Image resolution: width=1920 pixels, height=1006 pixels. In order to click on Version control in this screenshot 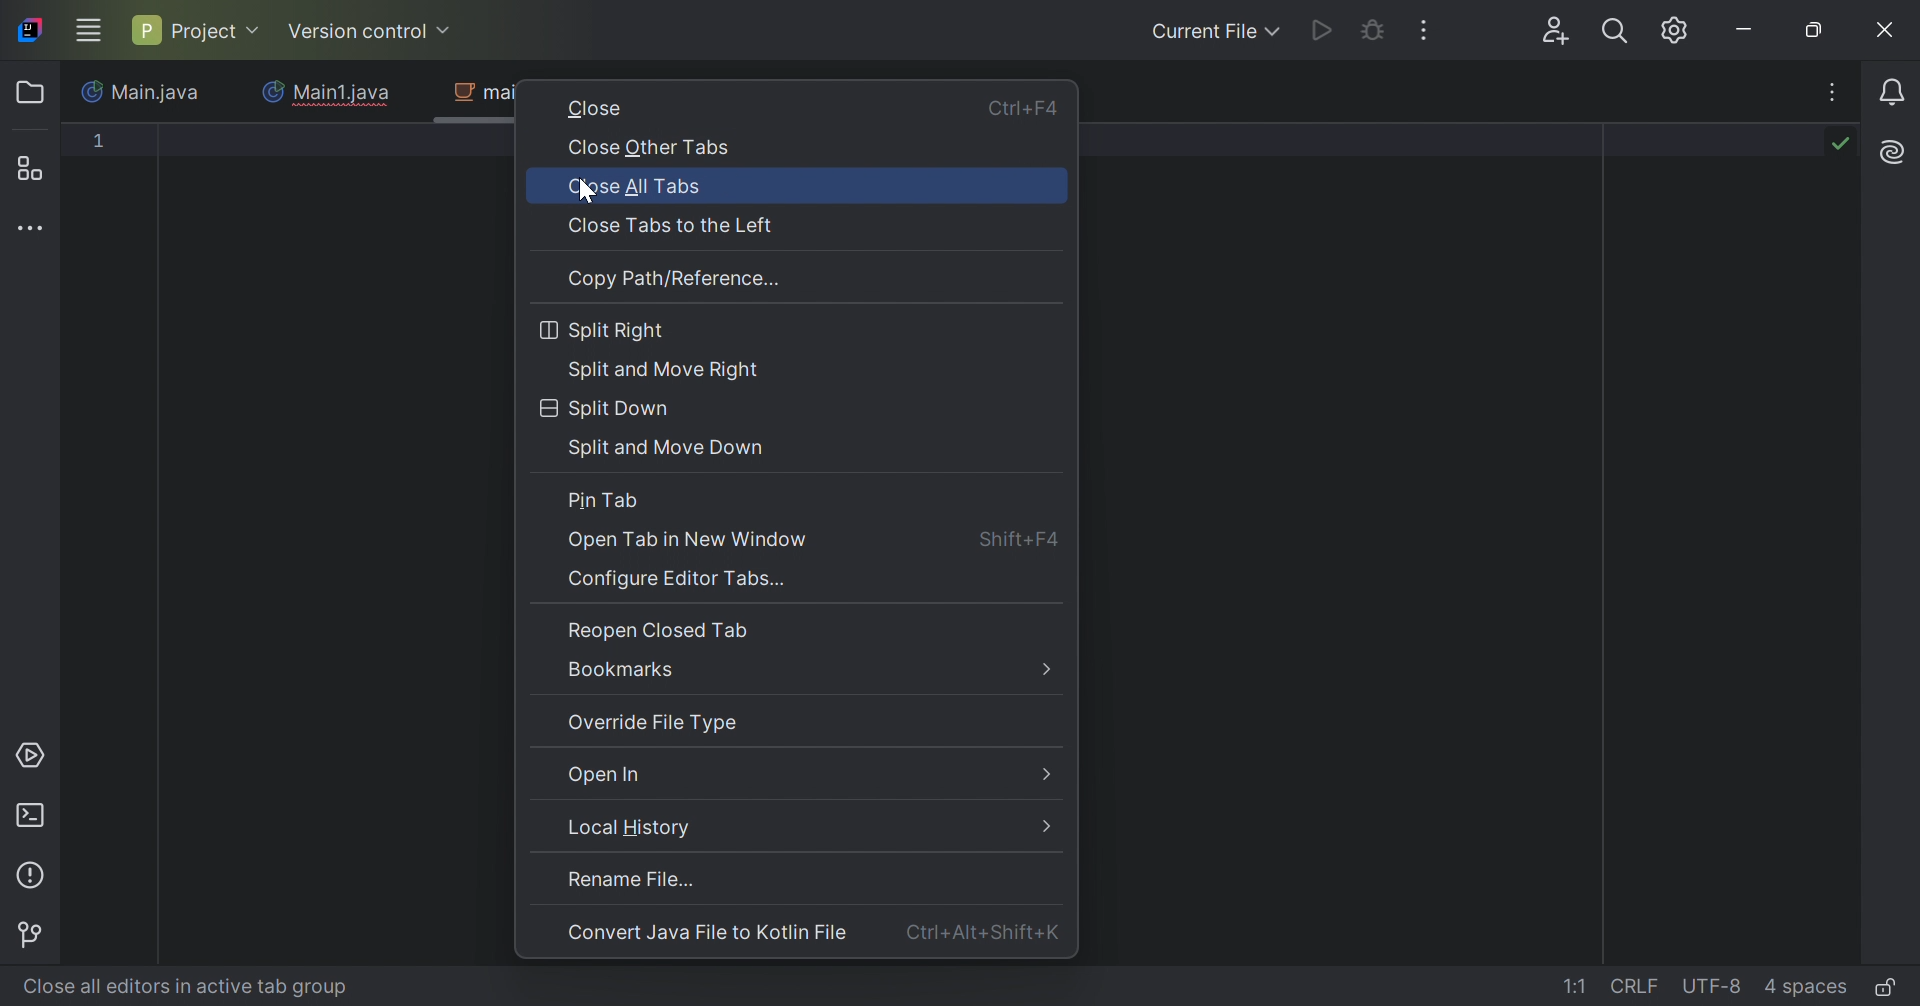, I will do `click(369, 32)`.